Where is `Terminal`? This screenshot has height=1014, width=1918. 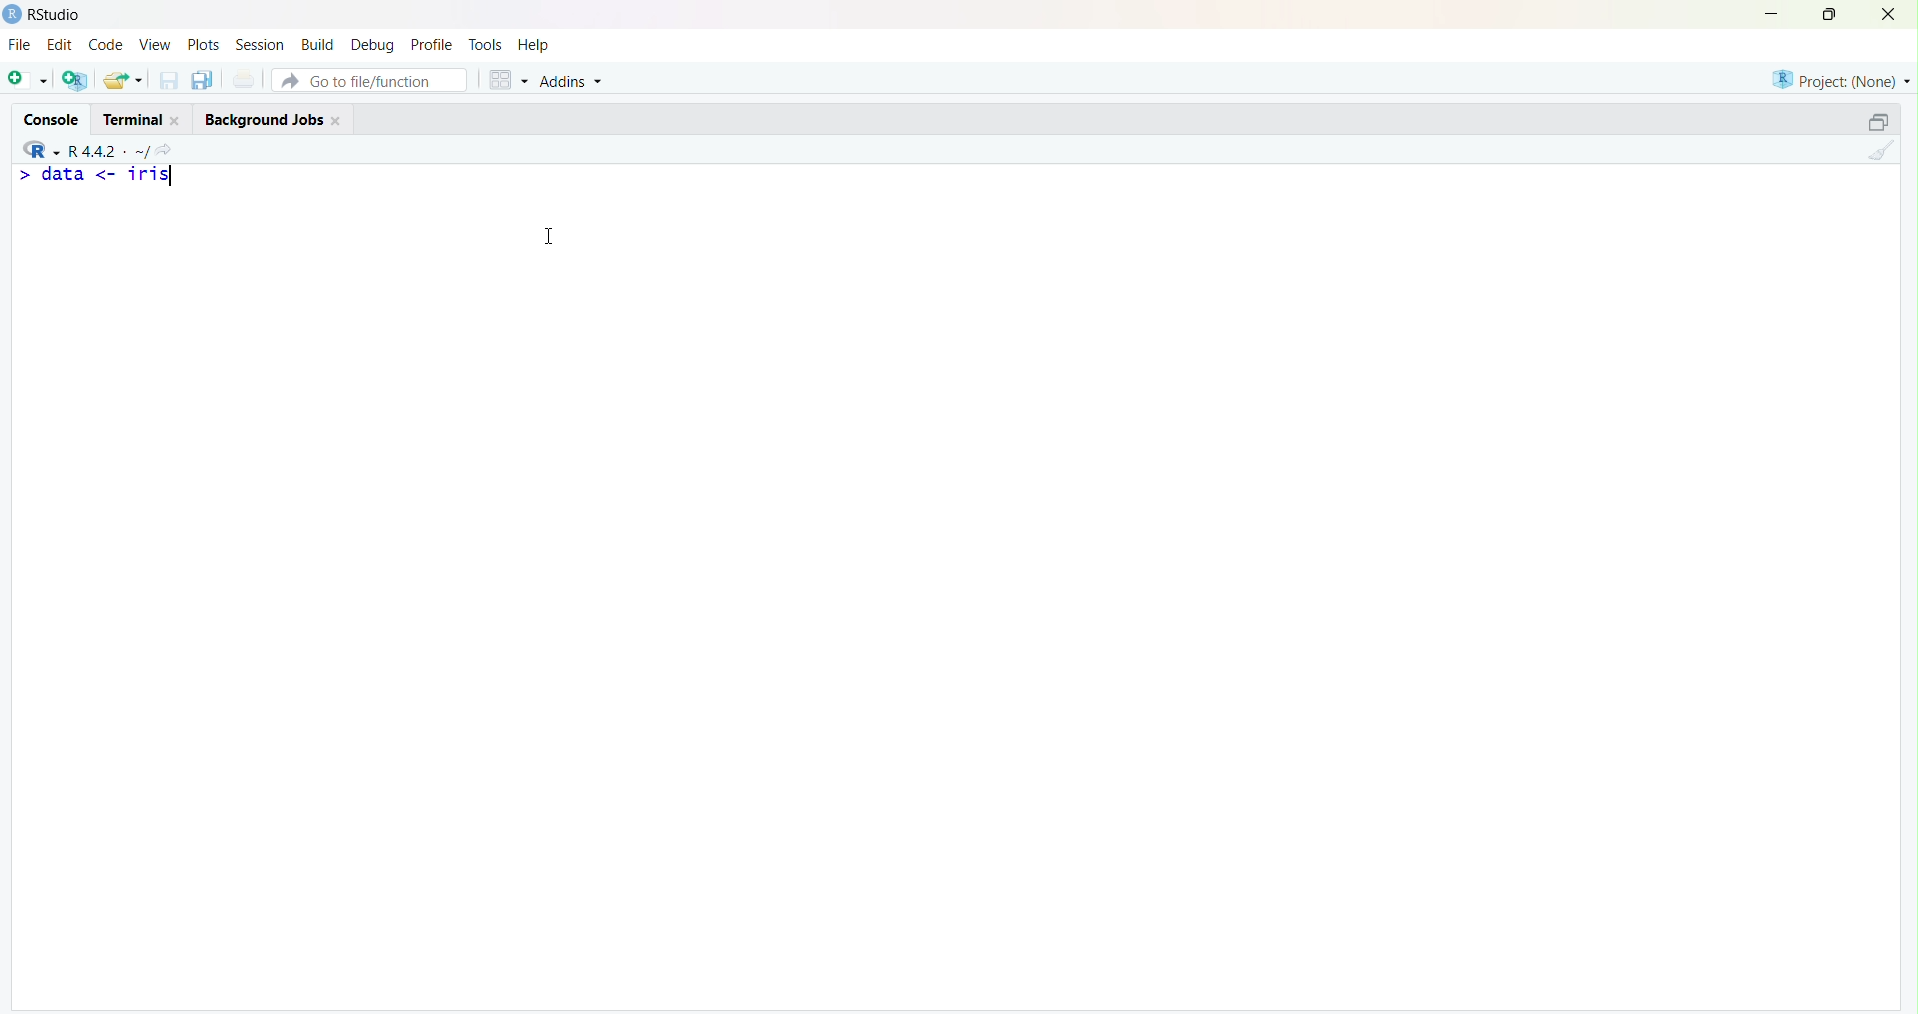
Terminal is located at coordinates (140, 116).